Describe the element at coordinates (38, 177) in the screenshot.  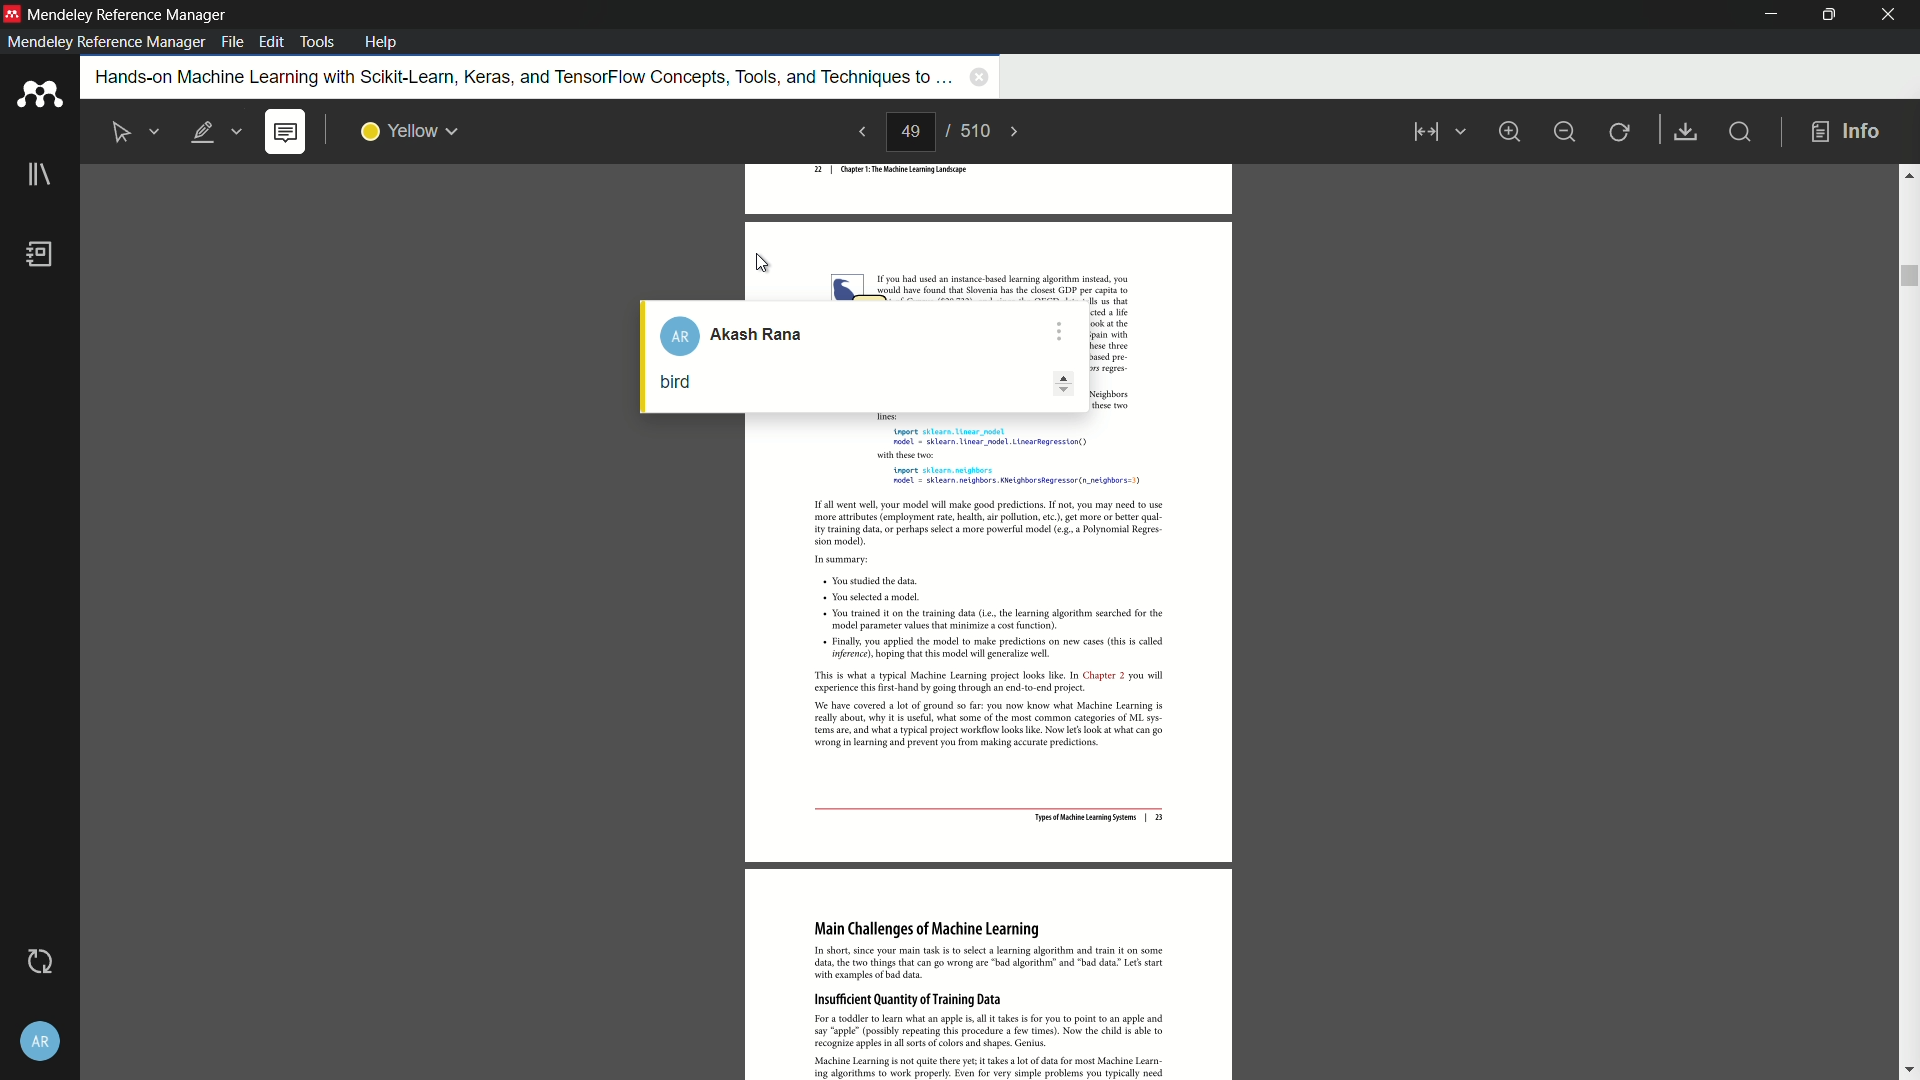
I see `library` at that location.